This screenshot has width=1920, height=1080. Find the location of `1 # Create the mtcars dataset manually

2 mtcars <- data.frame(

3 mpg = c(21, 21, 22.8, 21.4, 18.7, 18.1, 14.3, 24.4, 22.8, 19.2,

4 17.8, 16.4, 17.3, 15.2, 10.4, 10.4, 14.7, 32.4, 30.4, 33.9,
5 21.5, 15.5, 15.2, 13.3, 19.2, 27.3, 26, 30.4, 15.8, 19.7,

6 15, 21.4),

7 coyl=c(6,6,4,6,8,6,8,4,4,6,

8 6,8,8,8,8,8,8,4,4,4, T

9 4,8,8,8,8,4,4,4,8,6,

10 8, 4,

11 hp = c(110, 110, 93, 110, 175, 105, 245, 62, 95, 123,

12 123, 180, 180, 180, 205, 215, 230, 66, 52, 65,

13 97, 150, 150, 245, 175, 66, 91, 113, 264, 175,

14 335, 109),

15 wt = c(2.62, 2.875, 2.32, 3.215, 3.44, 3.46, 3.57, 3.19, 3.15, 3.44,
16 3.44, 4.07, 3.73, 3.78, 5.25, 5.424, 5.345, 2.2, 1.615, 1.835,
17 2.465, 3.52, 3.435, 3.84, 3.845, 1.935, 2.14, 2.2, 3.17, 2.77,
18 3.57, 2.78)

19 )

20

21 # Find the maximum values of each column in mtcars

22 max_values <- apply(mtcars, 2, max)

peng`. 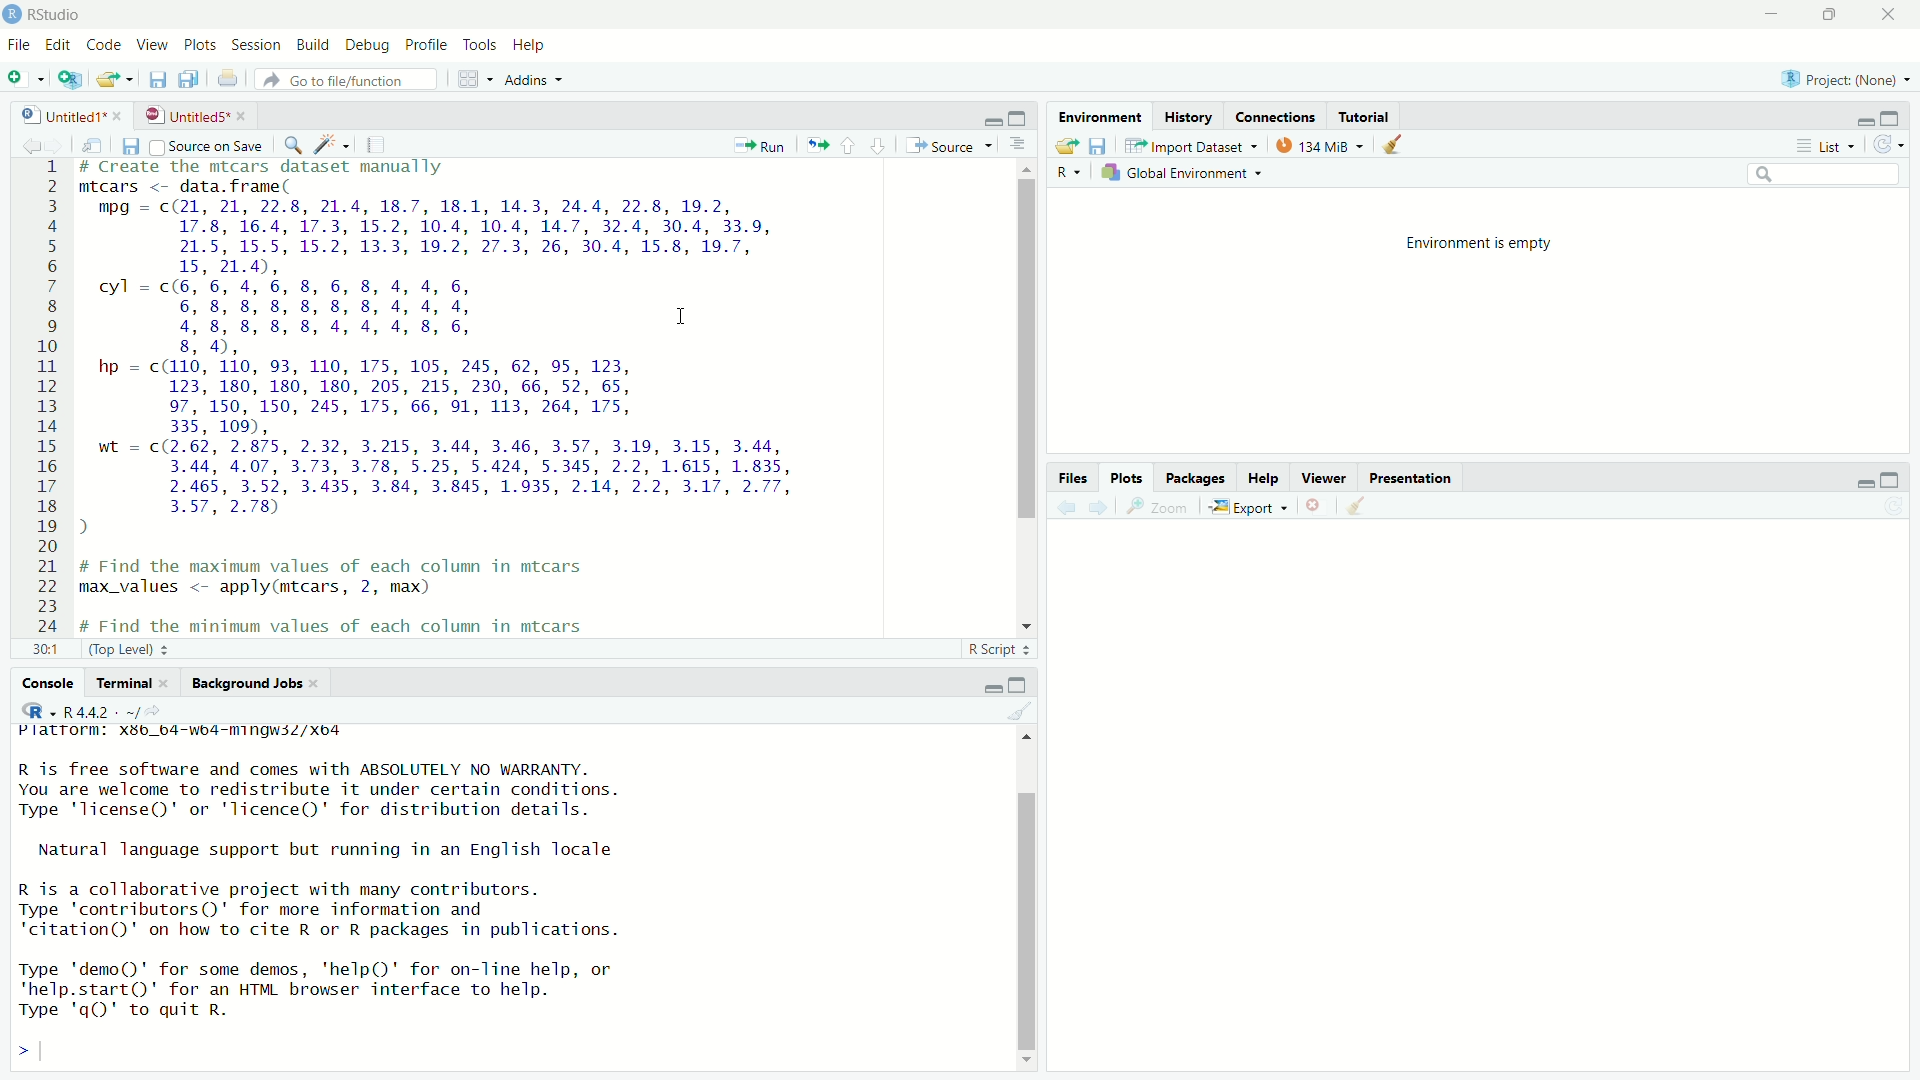

1 # Create the mtcars dataset manually

2 mtcars <- data.frame(

3 mpg = c(21, 21, 22.8, 21.4, 18.7, 18.1, 14.3, 24.4, 22.8, 19.2,

4 17.8, 16.4, 17.3, 15.2, 10.4, 10.4, 14.7, 32.4, 30.4, 33.9,
5 21.5, 15.5, 15.2, 13.3, 19.2, 27.3, 26, 30.4, 15.8, 19.7,

6 15, 21.4),

7 coyl=c(6,6,4,6,8,6,8,4,4,6,

8 6,8,8,8,8,8,8,4,4,4, T

9 4,8,8,8,8,4,4,4,8,6,

10 8, 4,

11 hp = c(110, 110, 93, 110, 175, 105, 245, 62, 95, 123,

12 123, 180, 180, 180, 205, 215, 230, 66, 52, 65,

13 97, 150, 150, 245, 175, 66, 91, 113, 264, 175,

14 335, 109),

15 wt = c(2.62, 2.875, 2.32, 3.215, 3.44, 3.46, 3.57, 3.19, 3.15, 3.44,
16 3.44, 4.07, 3.73, 3.78, 5.25, 5.424, 5.345, 2.2, 1.615, 1.835,
17 2.465, 3.52, 3.435, 3.84, 3.845, 1.935, 2.14, 2.2, 3.17, 2.77,
18 3.57, 2.78)

19 )

20

21 # Find the maximum values of each column in mtcars

22 max_values <- apply(mtcars, 2, max)

peng is located at coordinates (464, 396).